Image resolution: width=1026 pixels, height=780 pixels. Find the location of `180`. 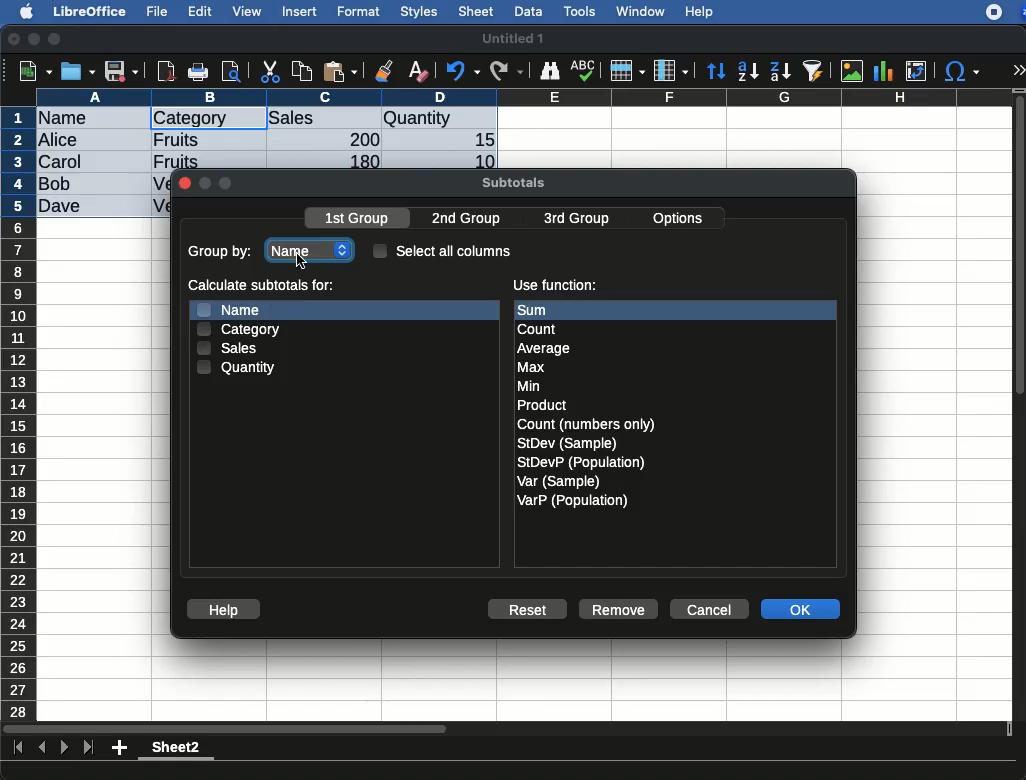

180 is located at coordinates (357, 162).